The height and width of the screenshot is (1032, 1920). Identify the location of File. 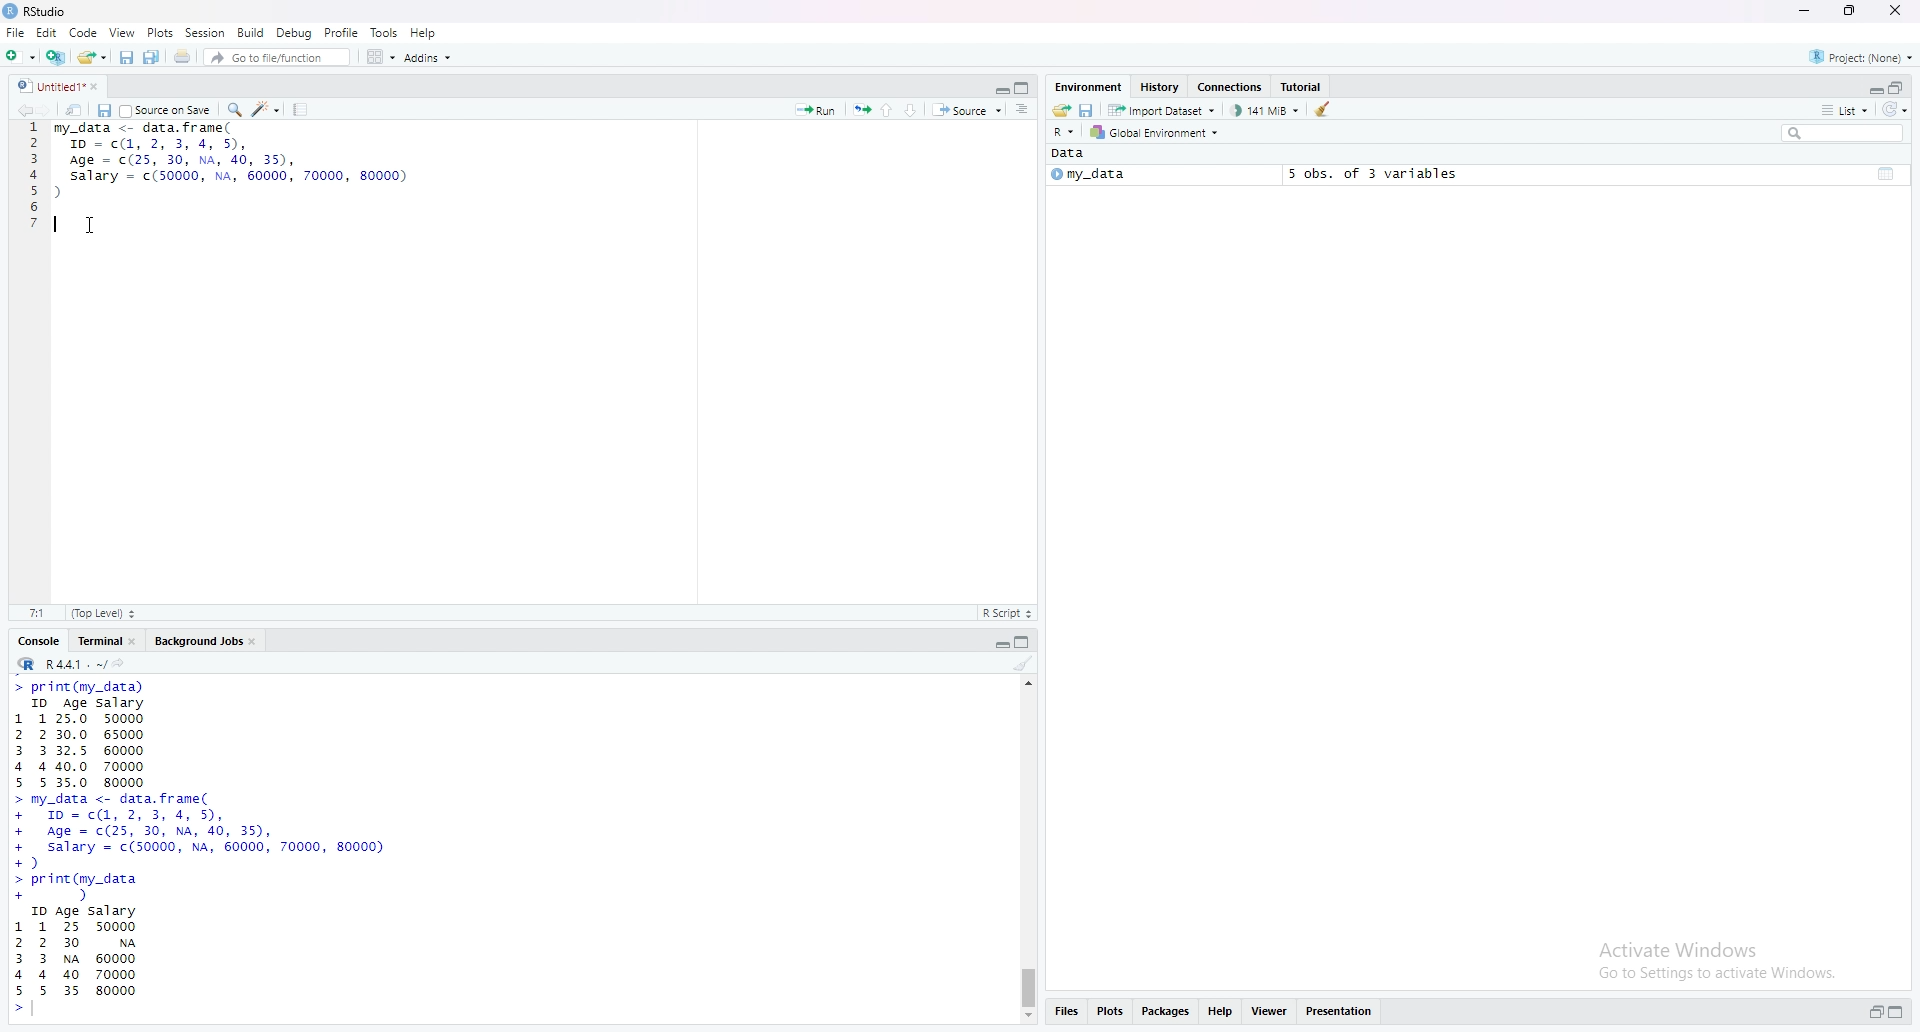
(17, 32).